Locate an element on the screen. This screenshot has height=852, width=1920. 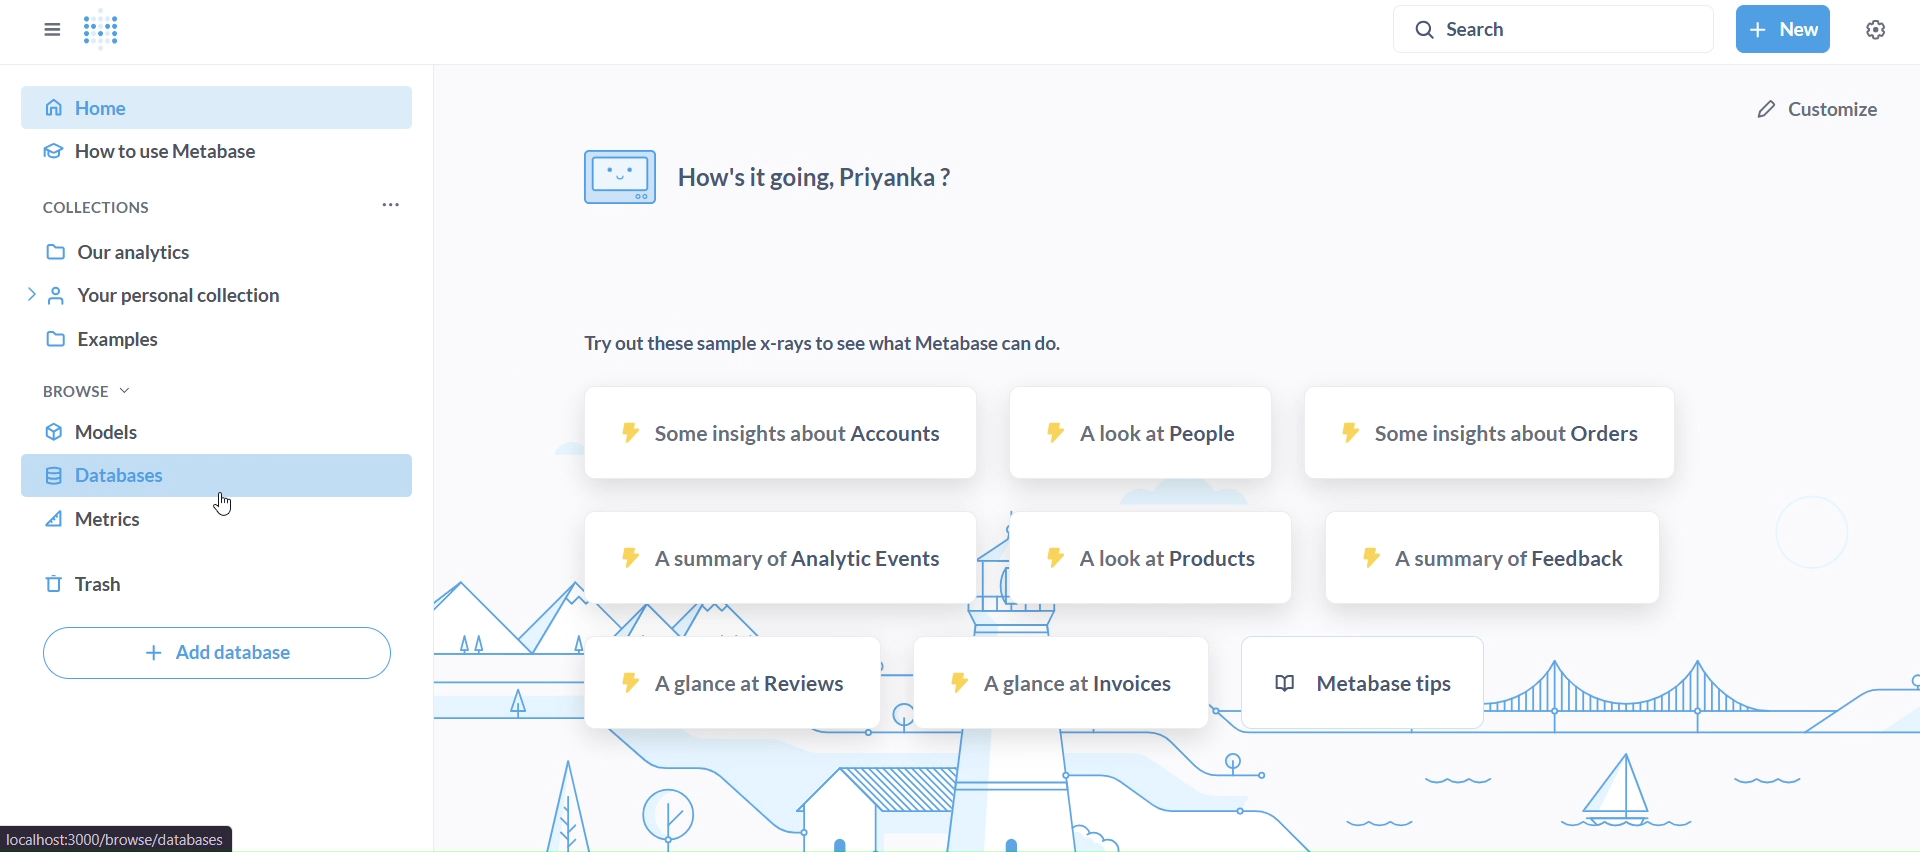
close sidebar is located at coordinates (54, 30).